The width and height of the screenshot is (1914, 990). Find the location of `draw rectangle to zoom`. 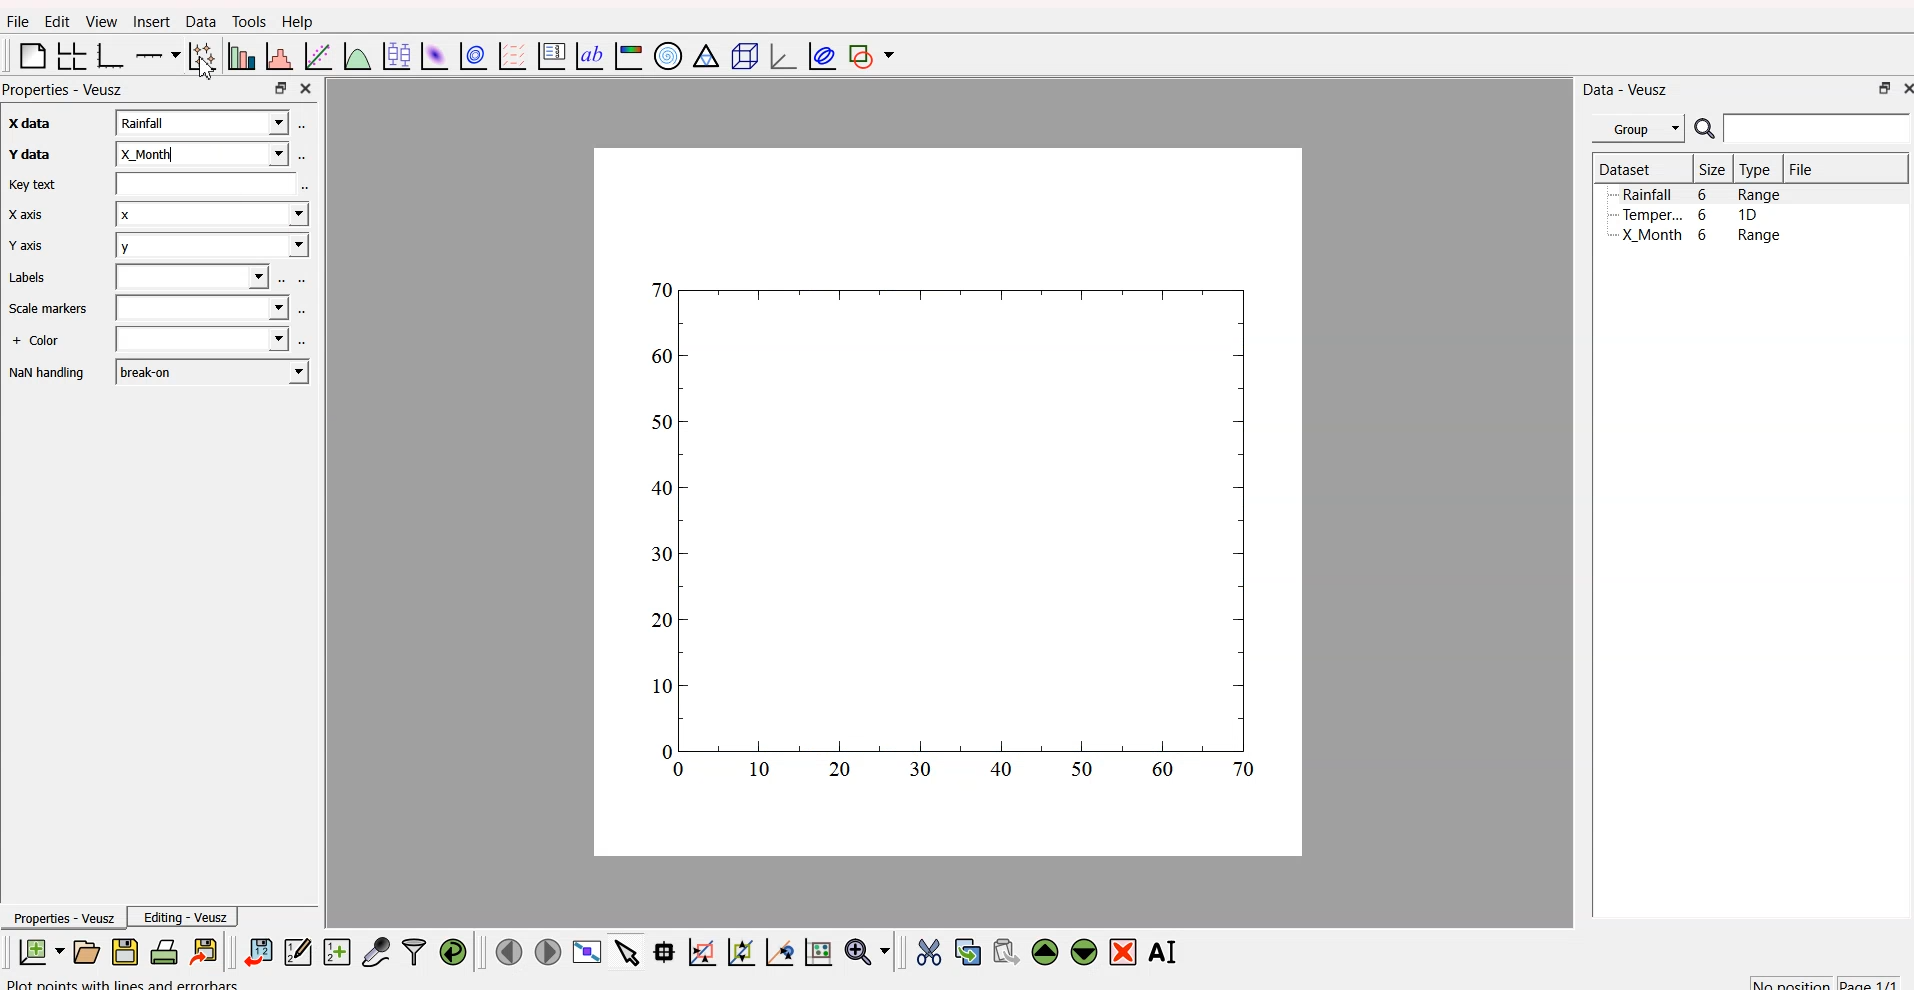

draw rectangle to zoom is located at coordinates (702, 951).